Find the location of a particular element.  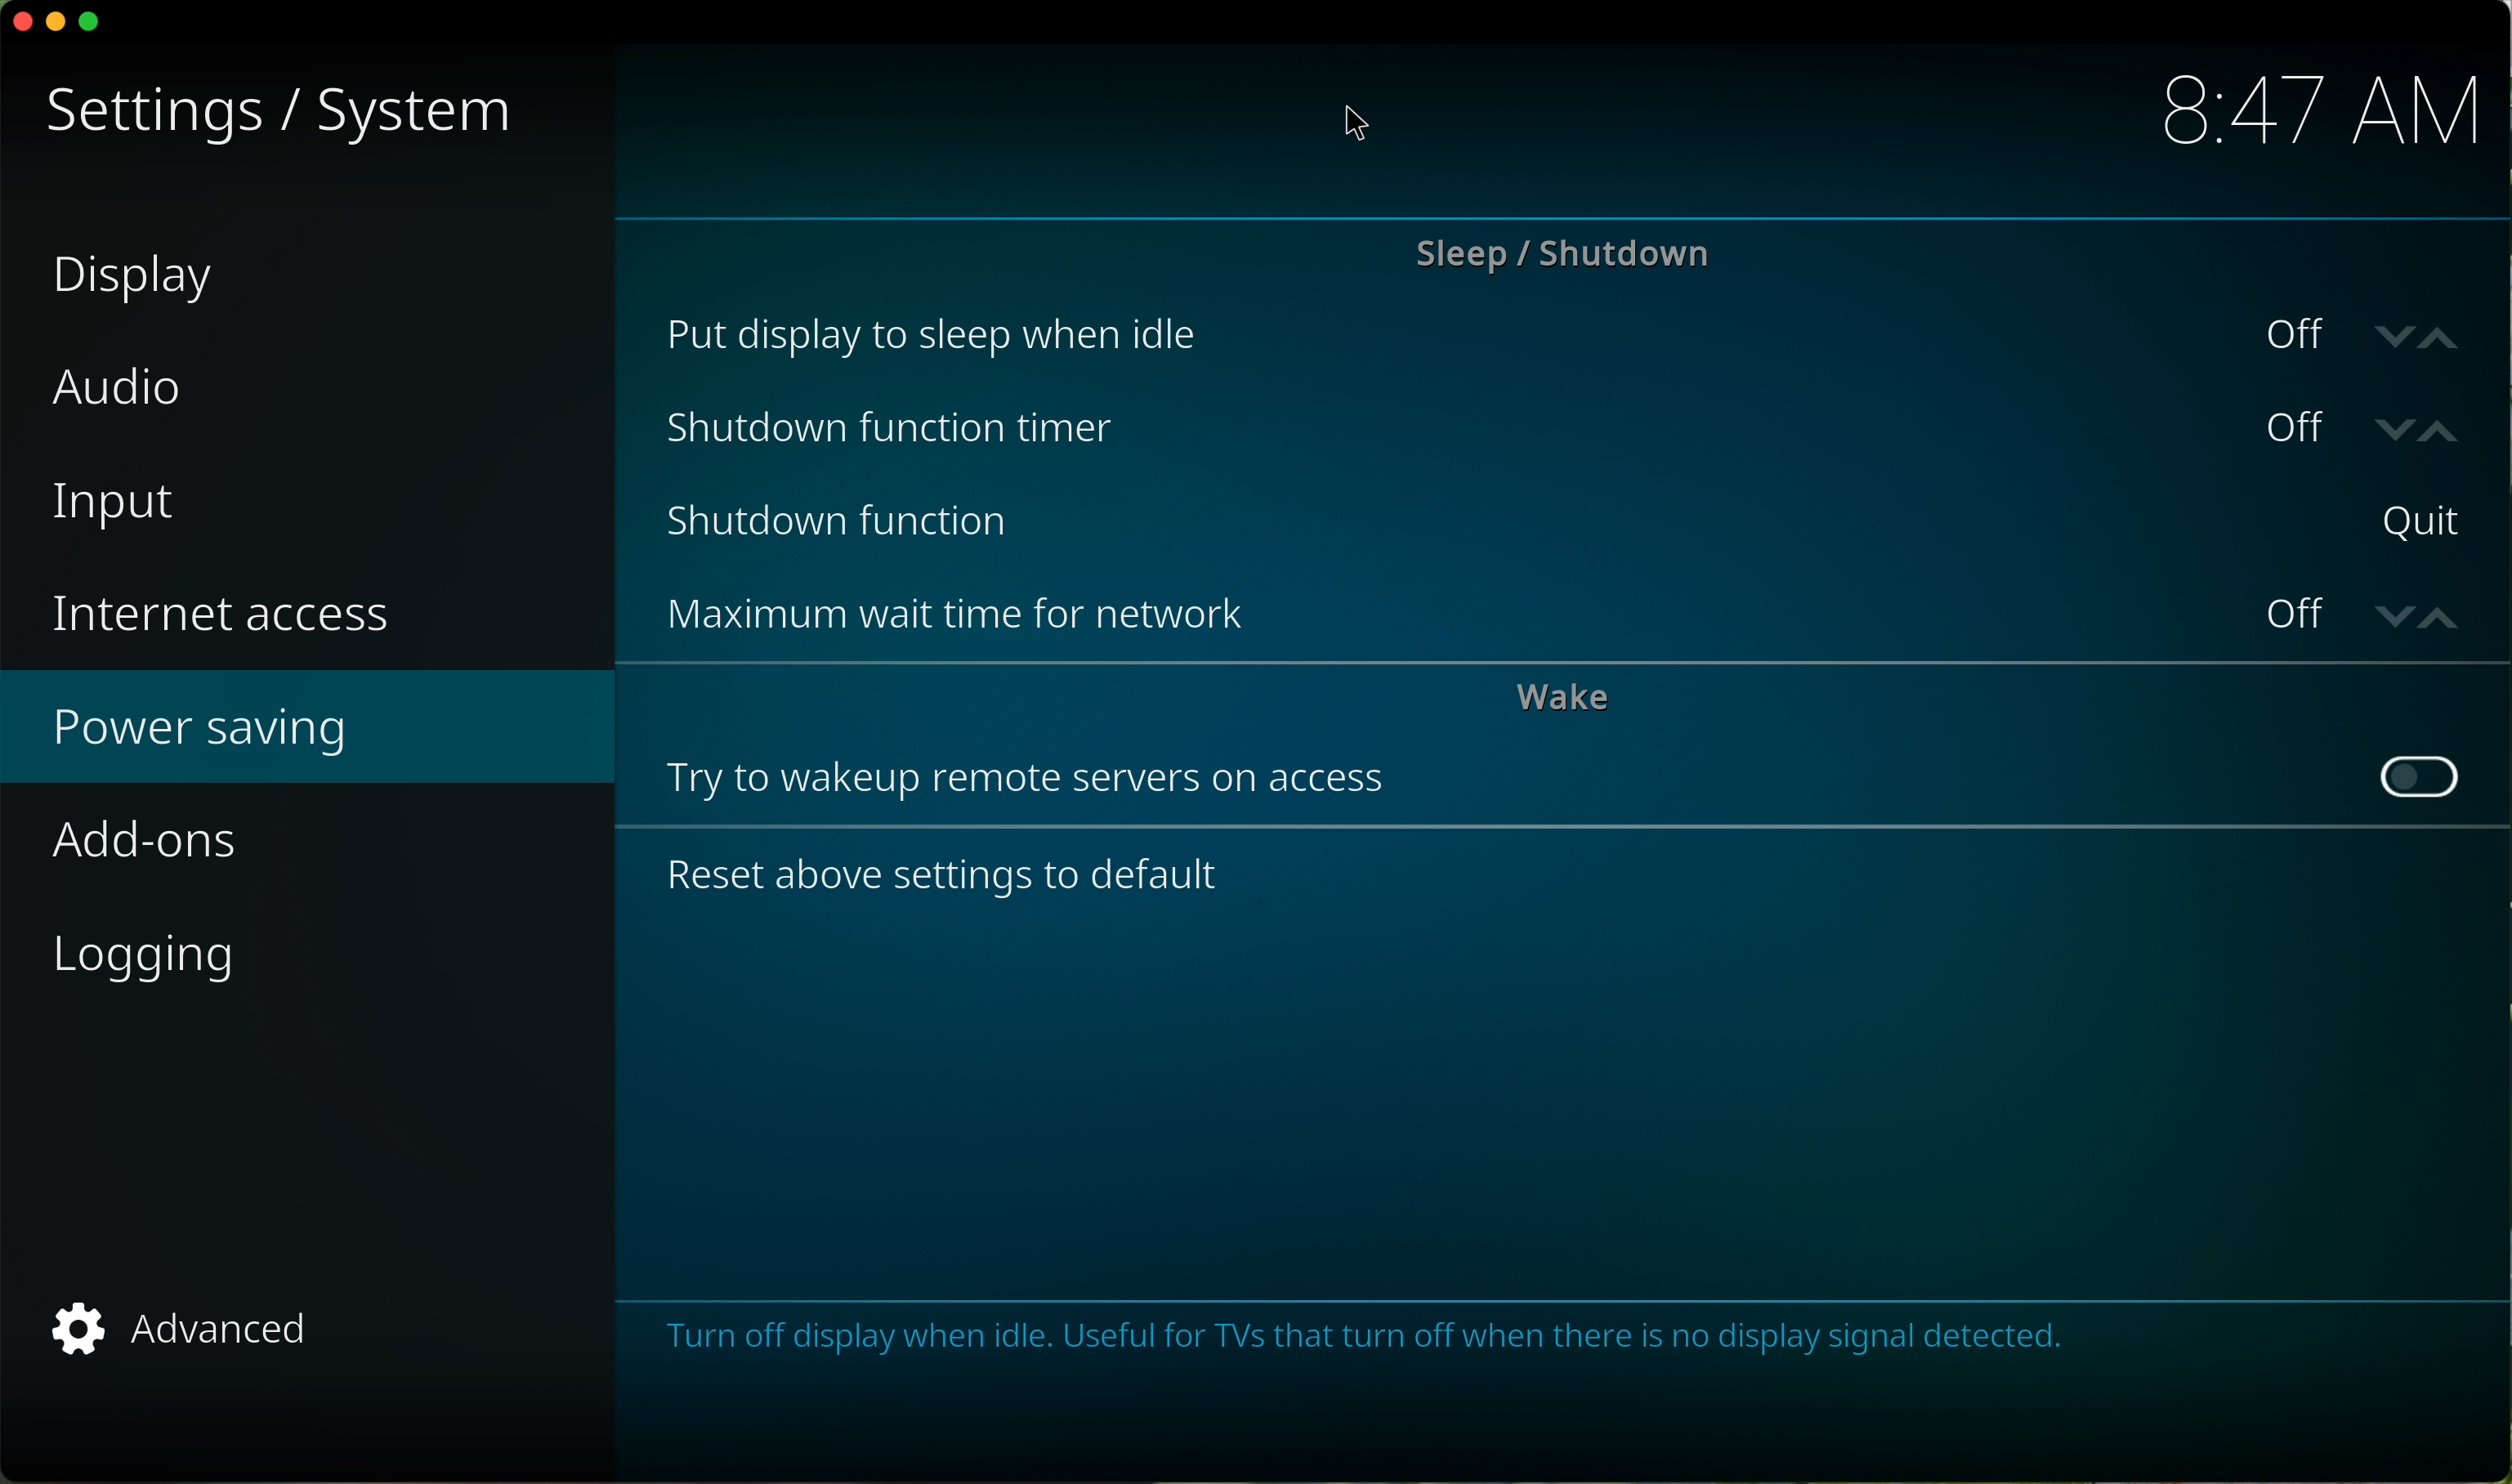

close program is located at coordinates (19, 23).